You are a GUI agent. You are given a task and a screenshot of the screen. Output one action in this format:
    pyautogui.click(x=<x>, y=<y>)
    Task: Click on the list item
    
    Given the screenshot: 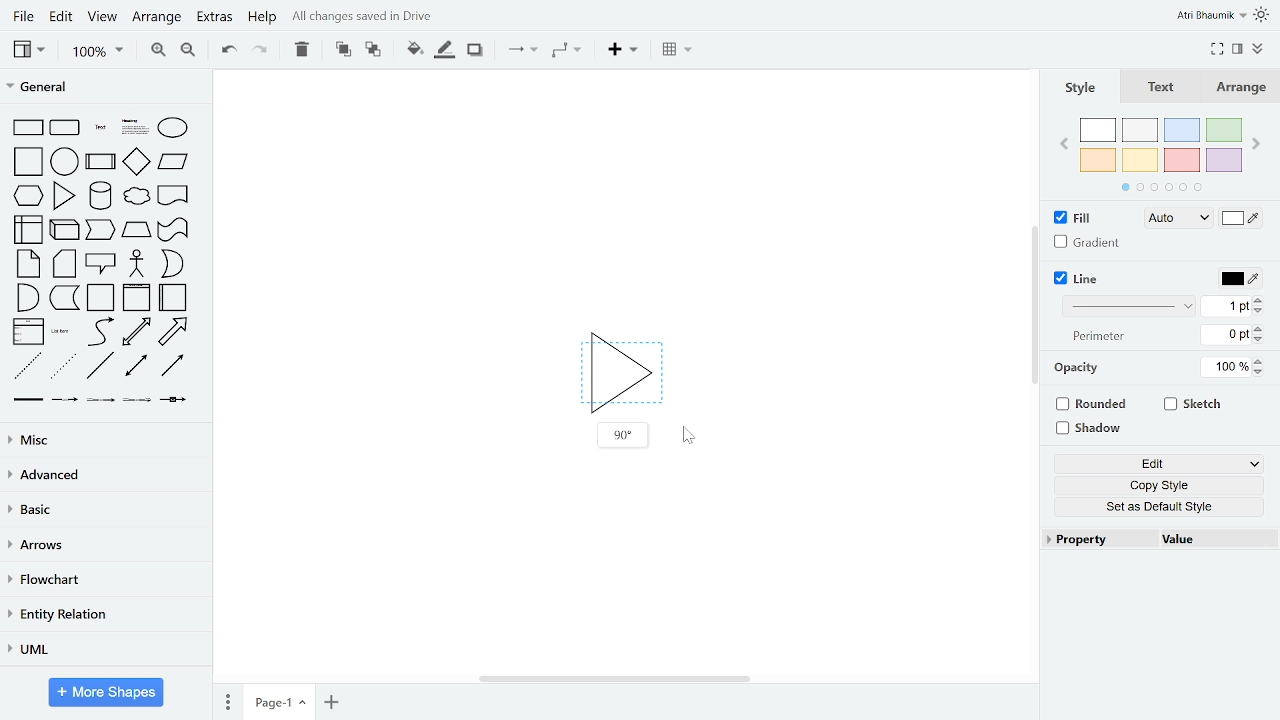 What is the action you would take?
    pyautogui.click(x=62, y=333)
    